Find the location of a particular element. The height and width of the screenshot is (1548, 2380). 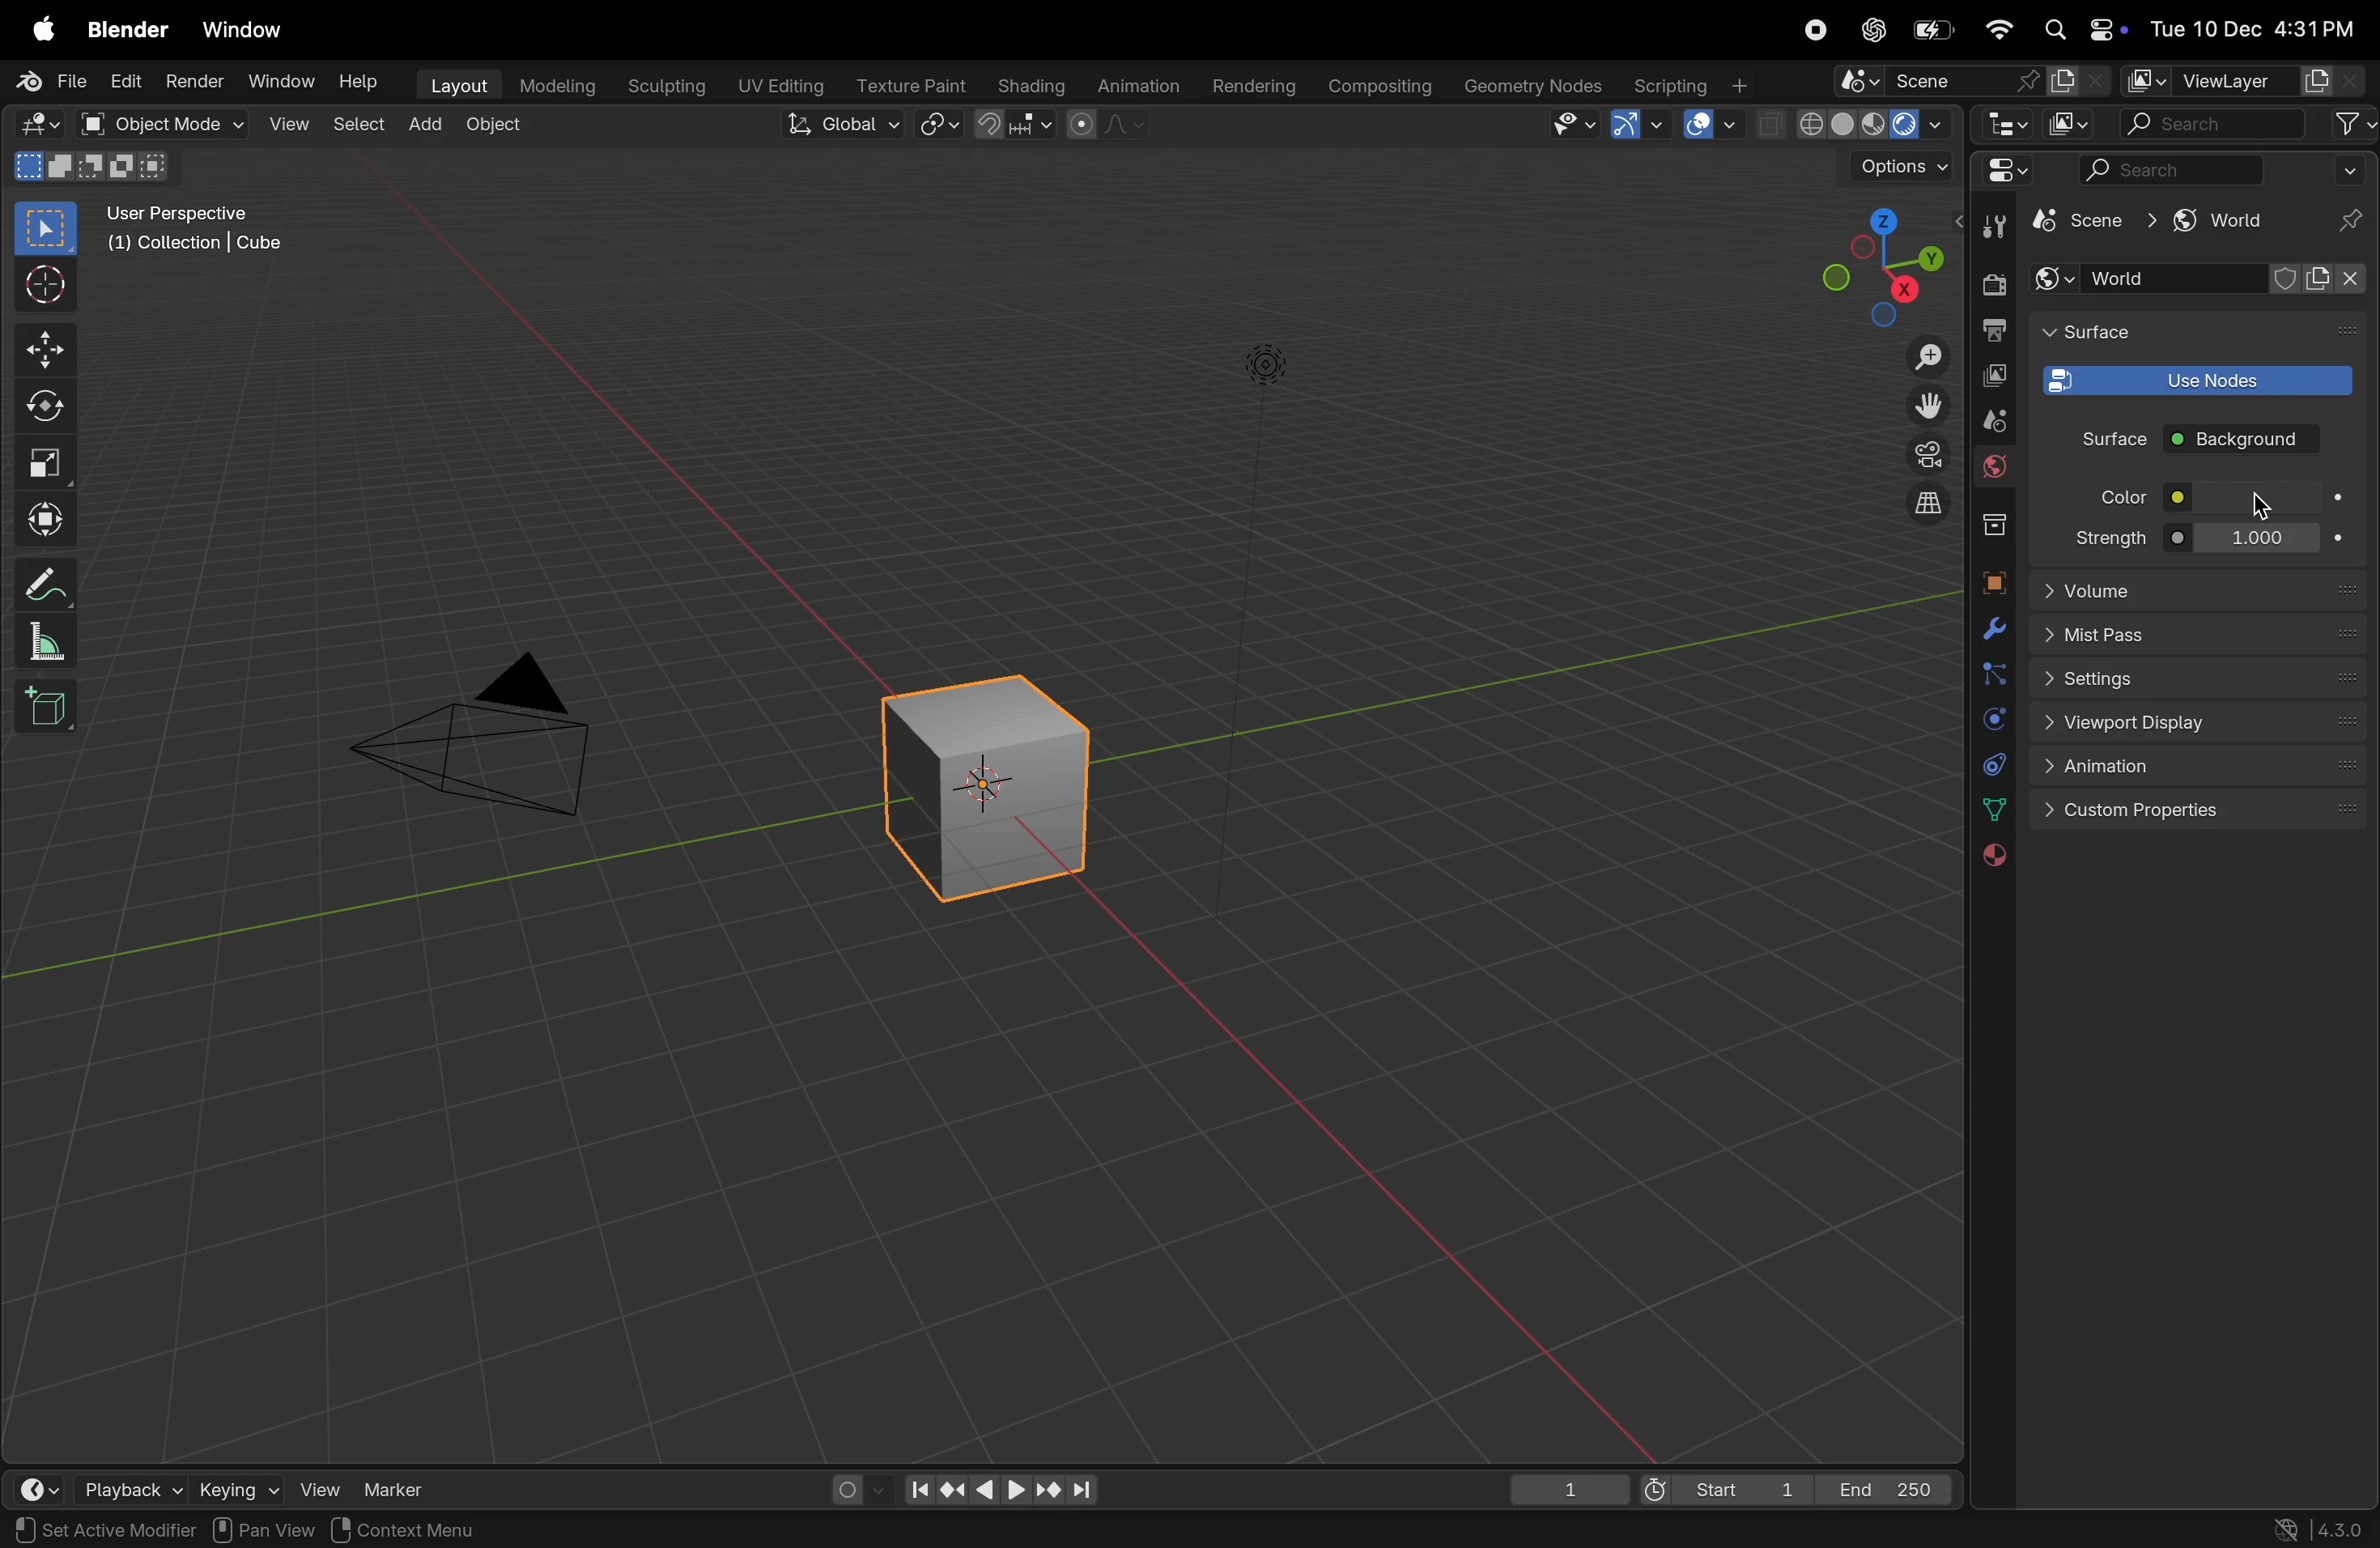

object  is located at coordinates (1992, 582).